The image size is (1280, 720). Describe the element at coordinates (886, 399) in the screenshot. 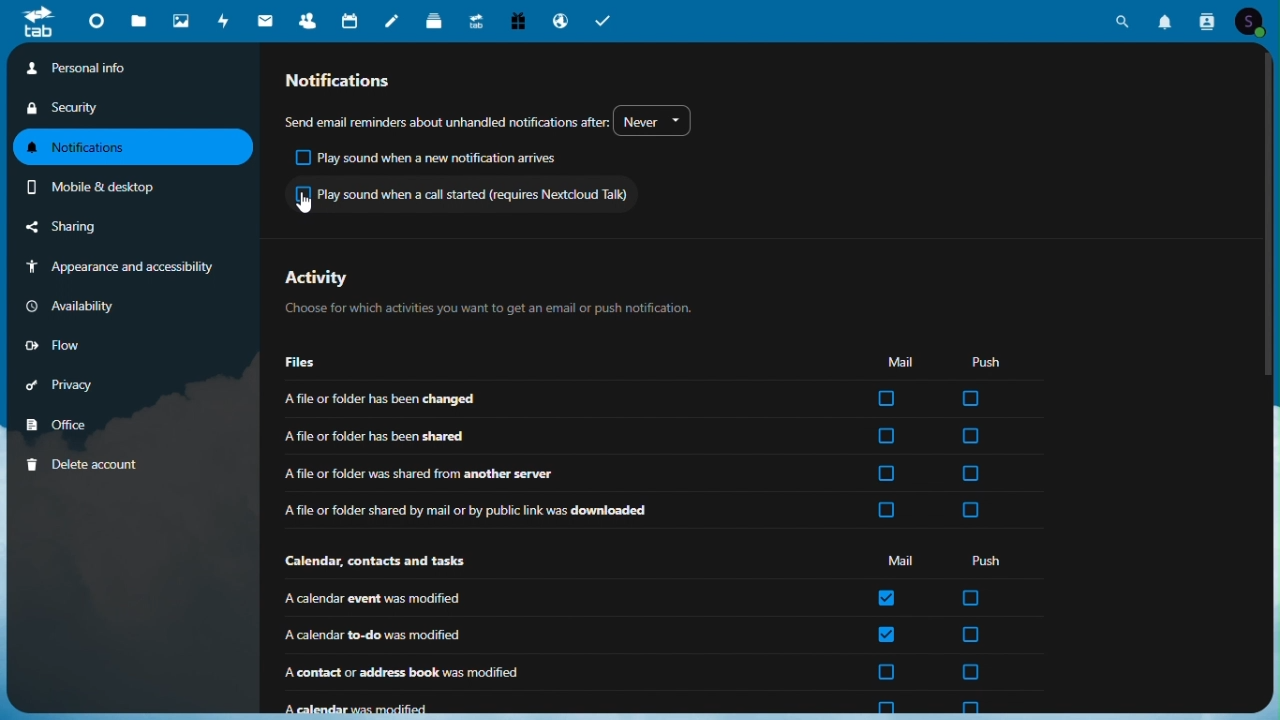

I see `check box` at that location.